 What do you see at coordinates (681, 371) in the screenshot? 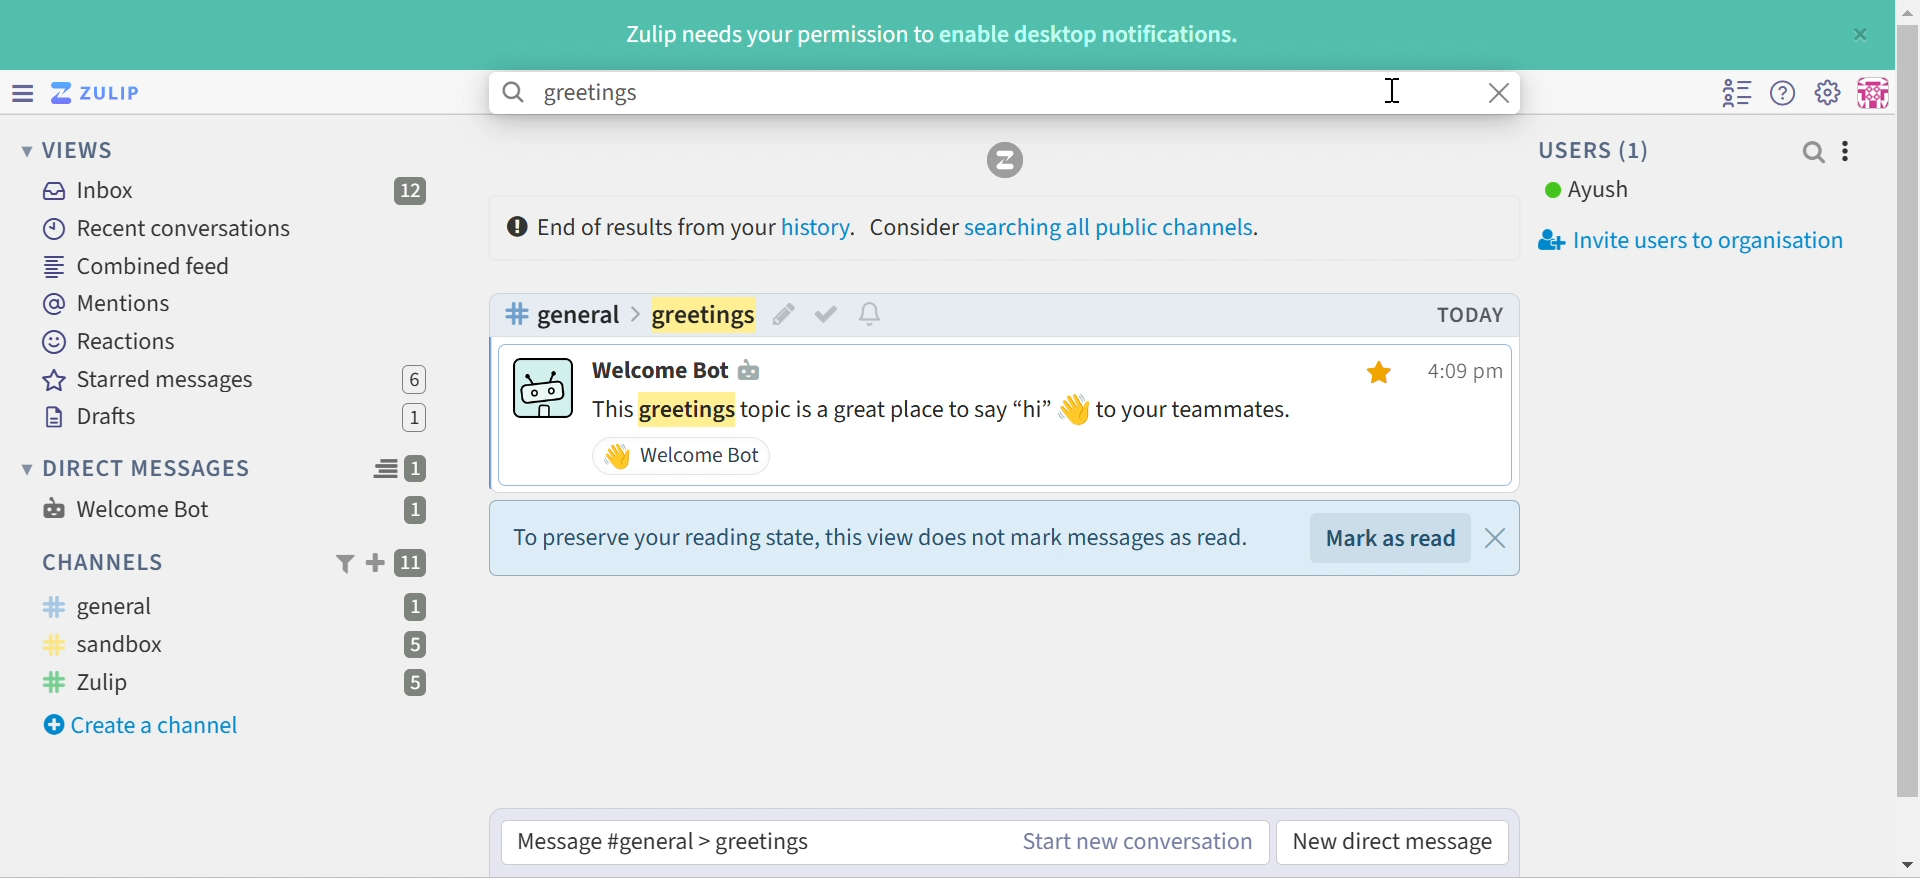
I see `Welcome bot` at bounding box center [681, 371].